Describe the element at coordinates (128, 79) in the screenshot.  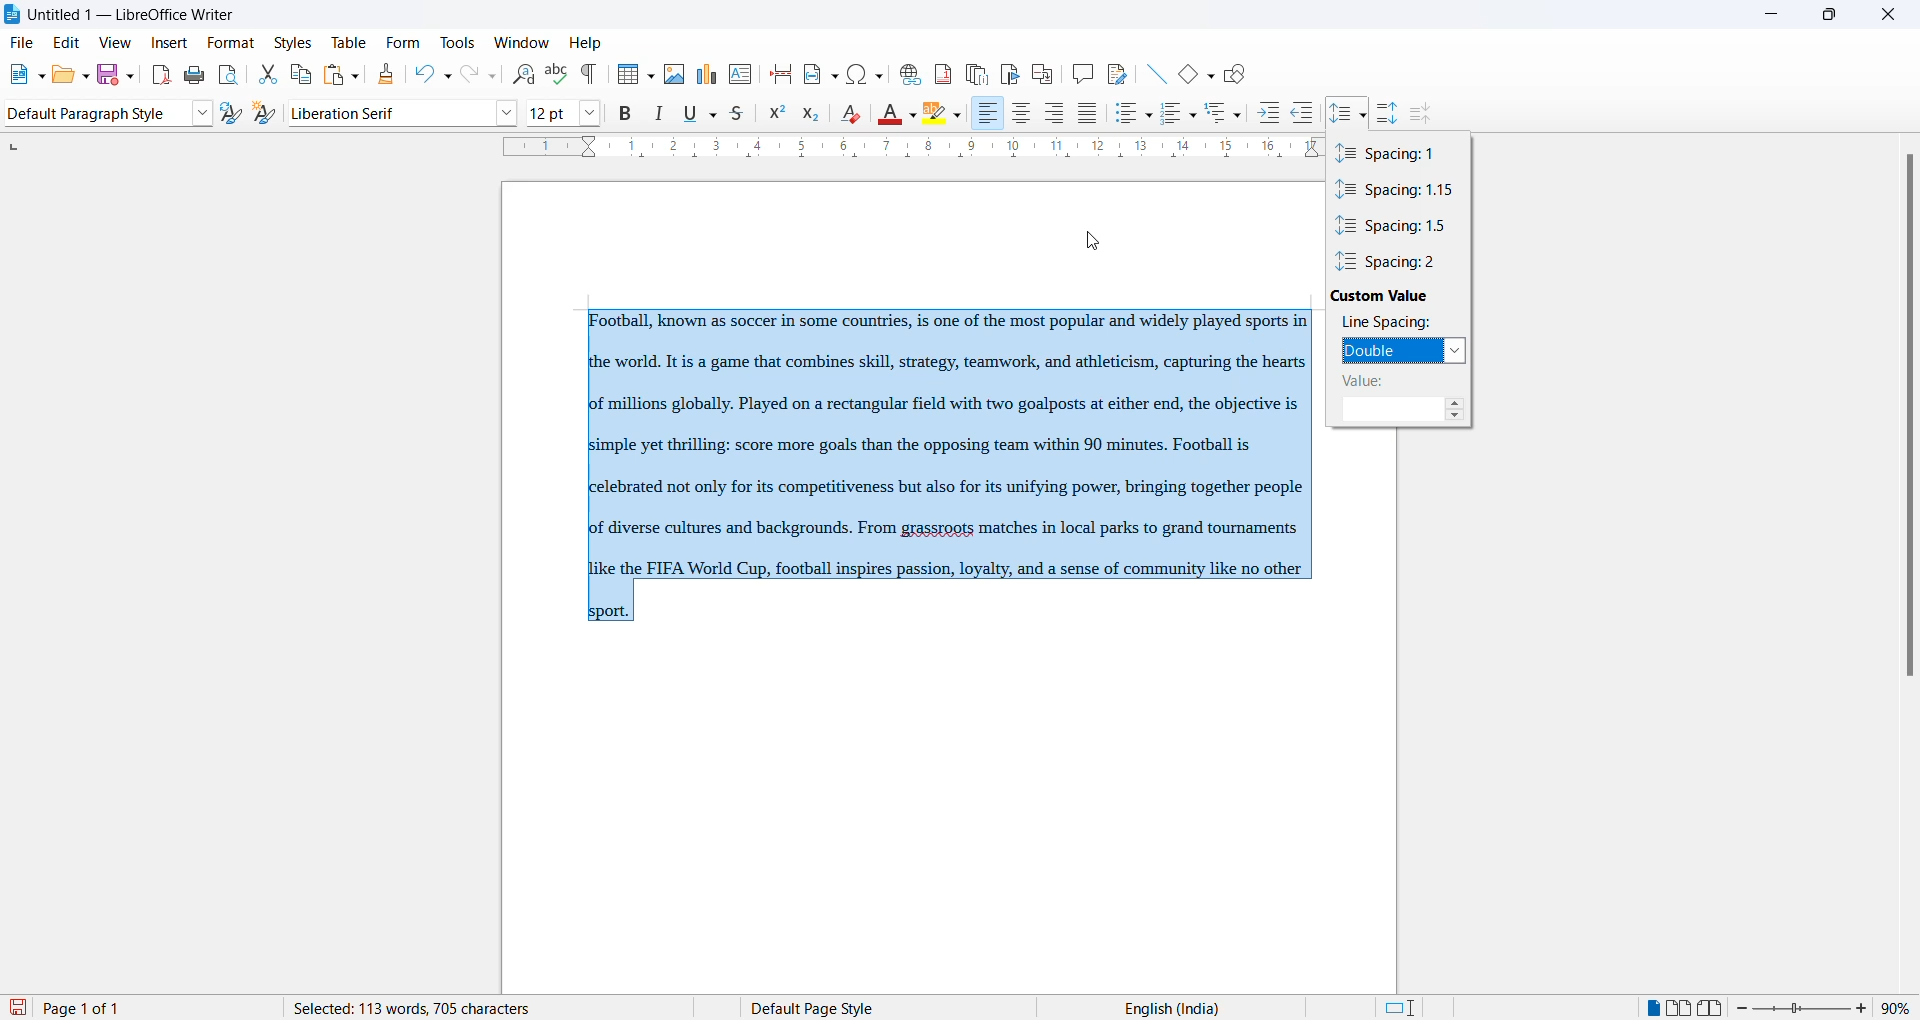
I see `save options` at that location.